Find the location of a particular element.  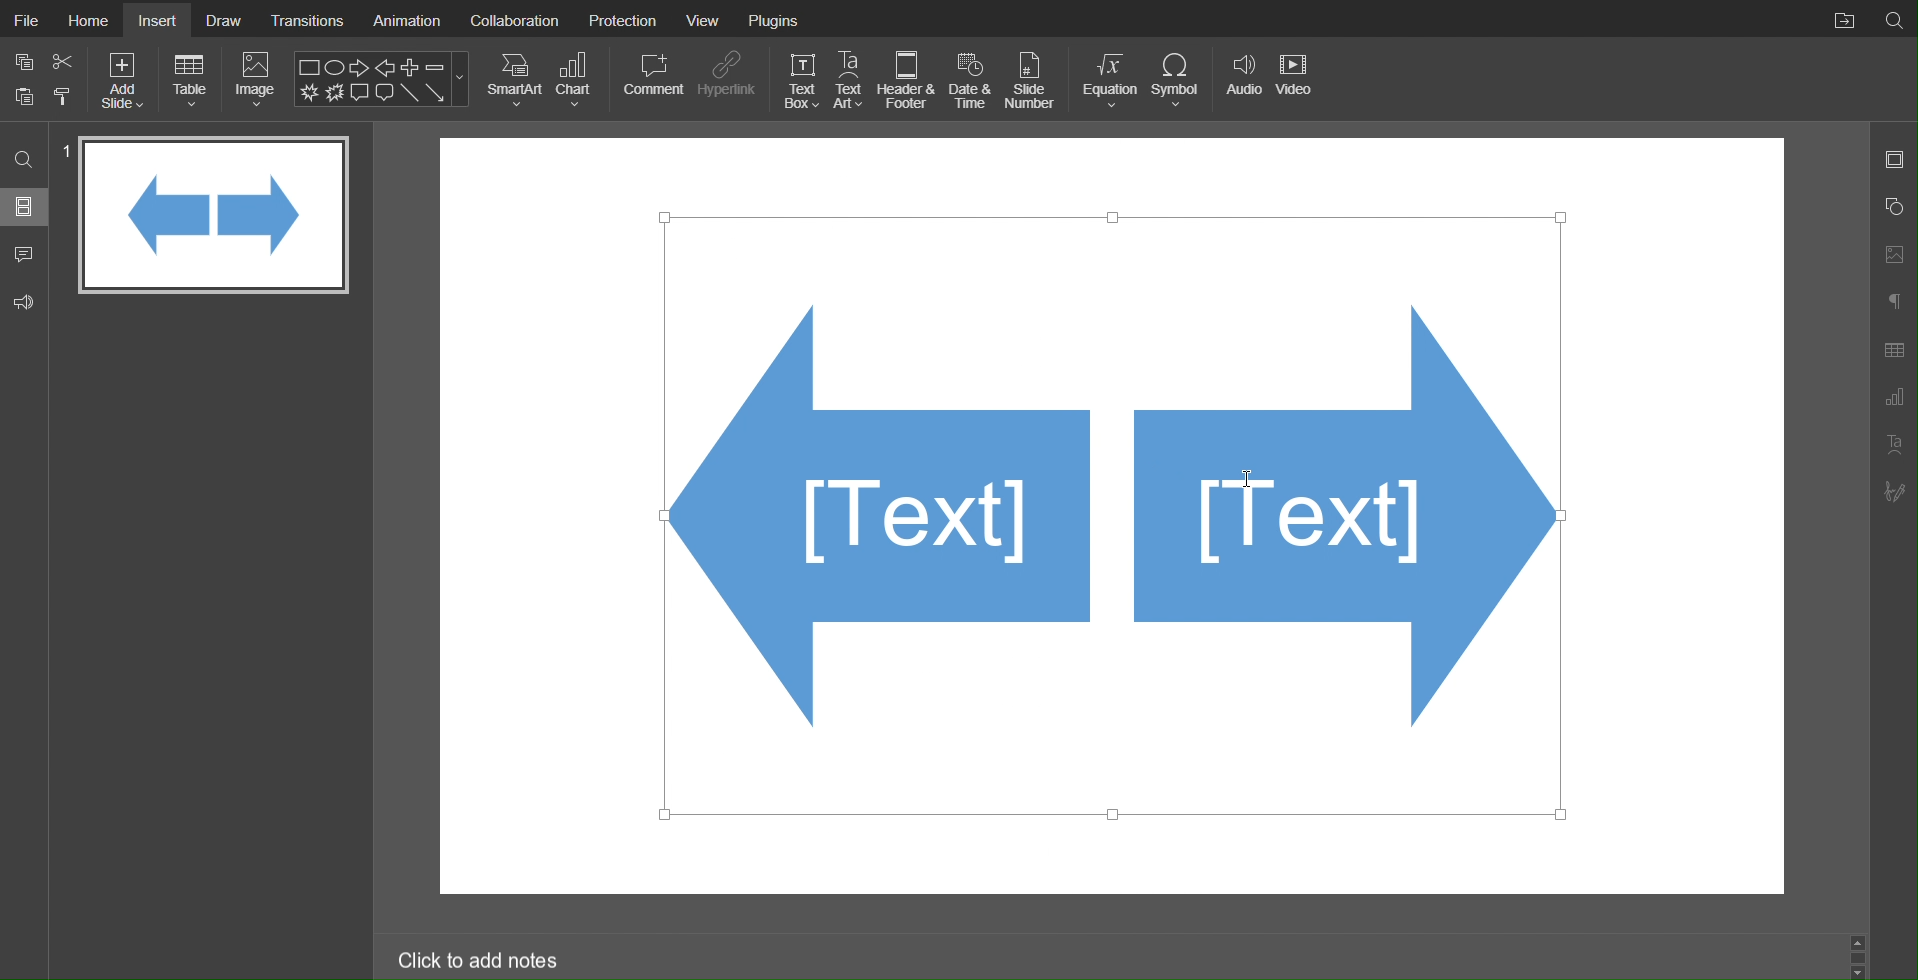

Comment  is located at coordinates (652, 80).